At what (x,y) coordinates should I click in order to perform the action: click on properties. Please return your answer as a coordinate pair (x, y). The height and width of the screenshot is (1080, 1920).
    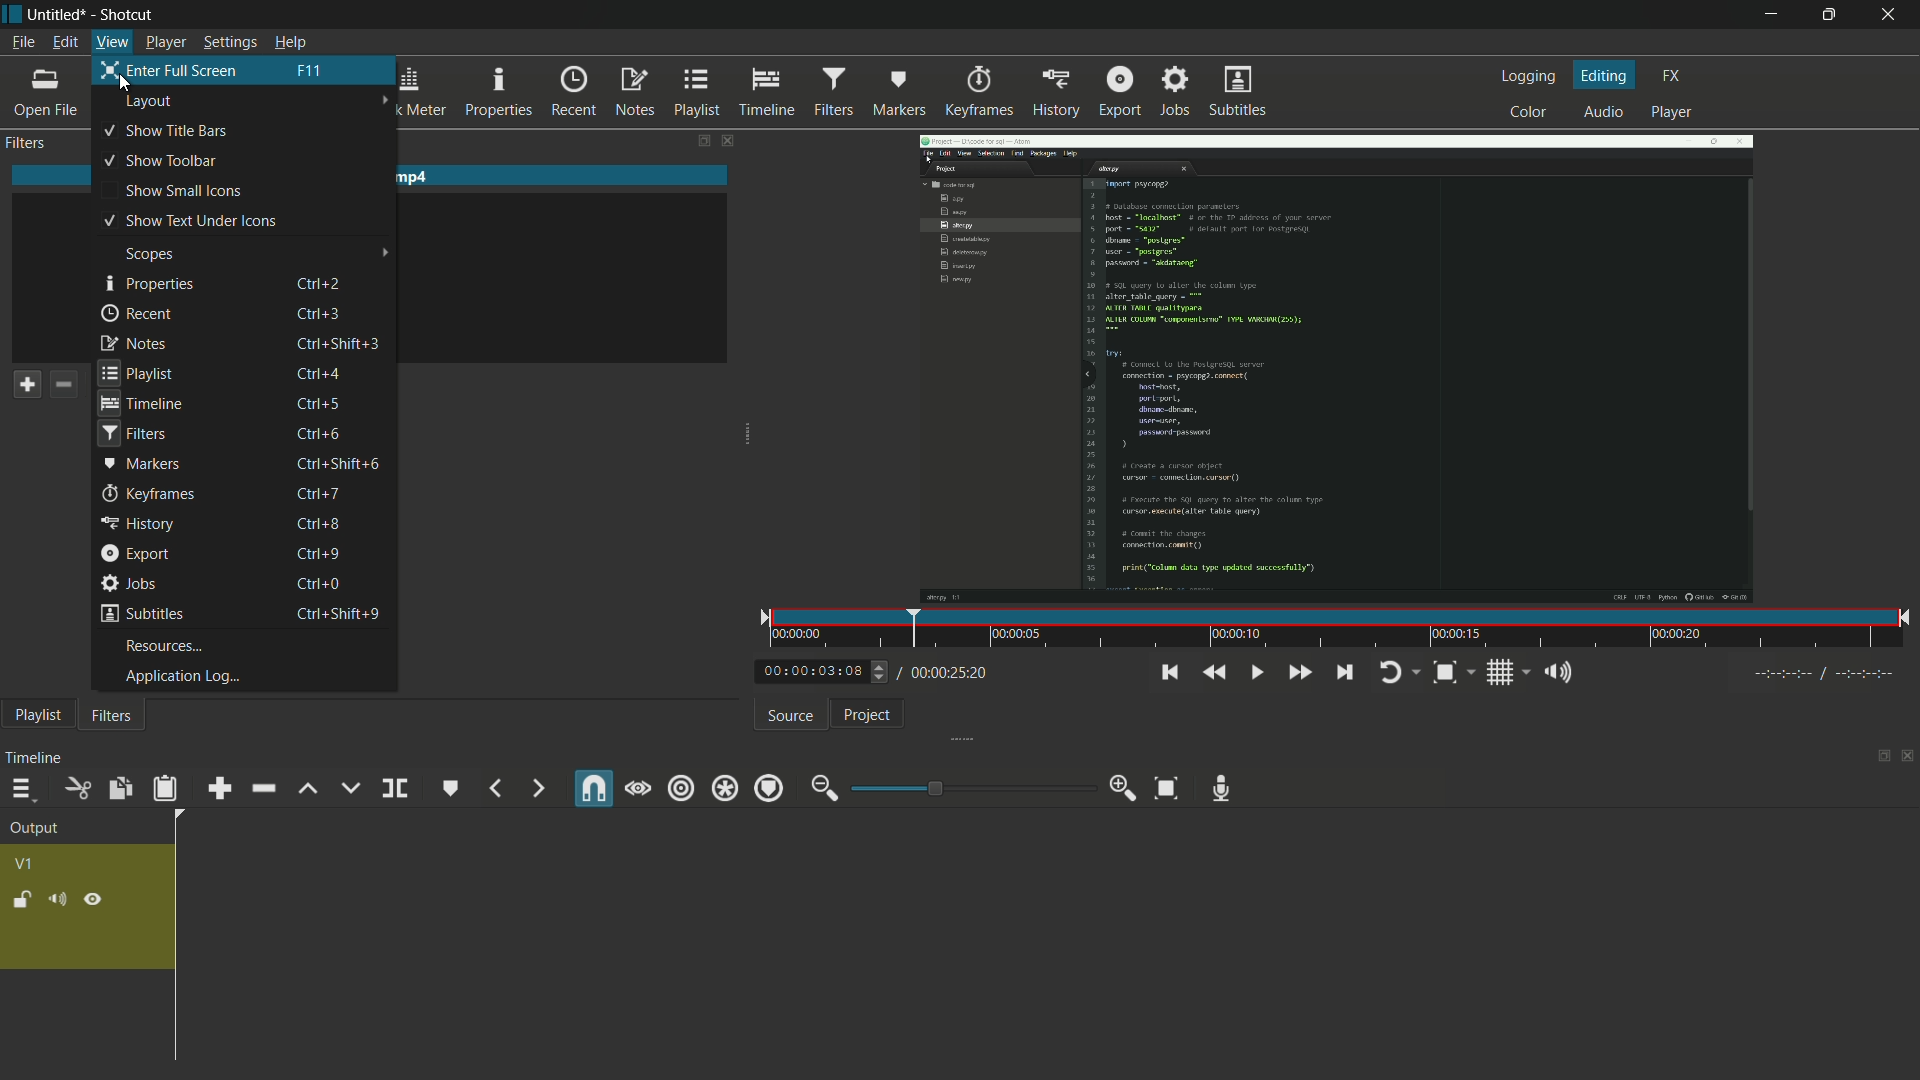
    Looking at the image, I should click on (148, 285).